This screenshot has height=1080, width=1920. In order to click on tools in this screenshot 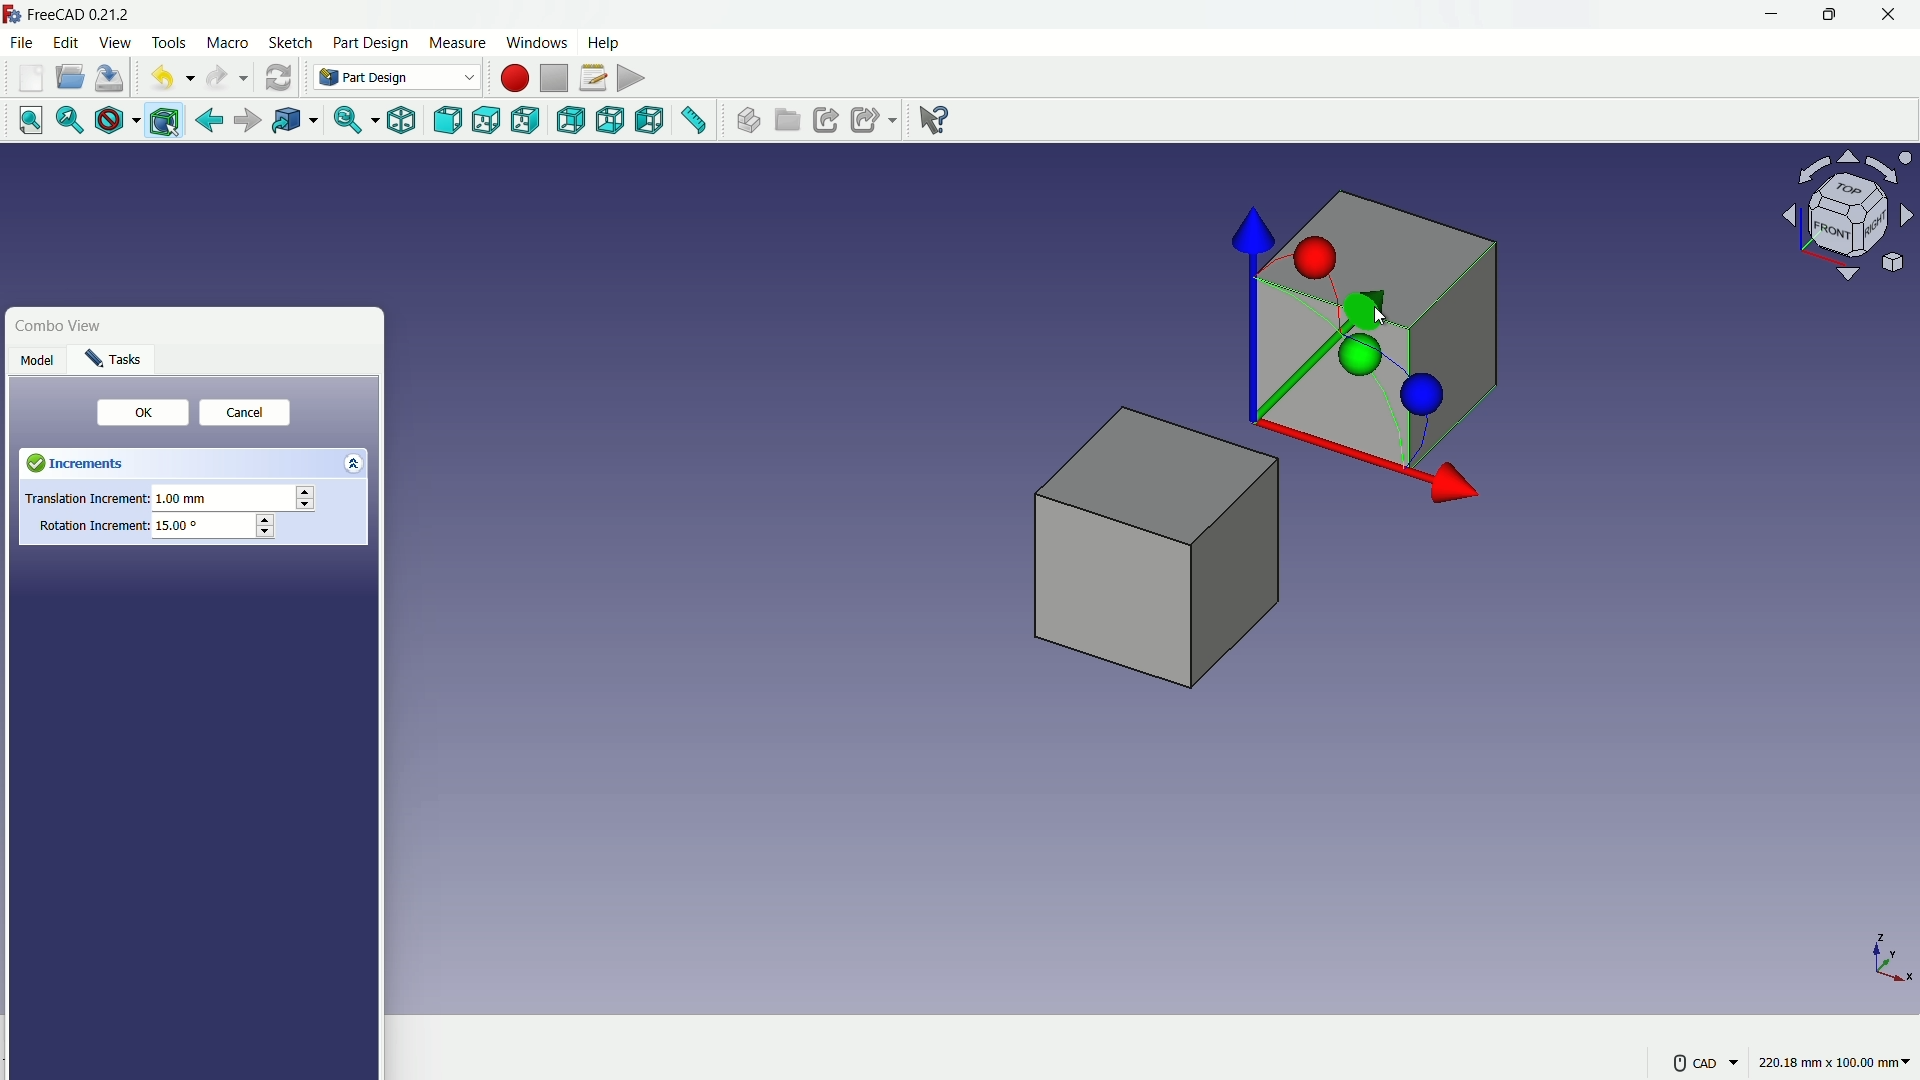, I will do `click(171, 43)`.